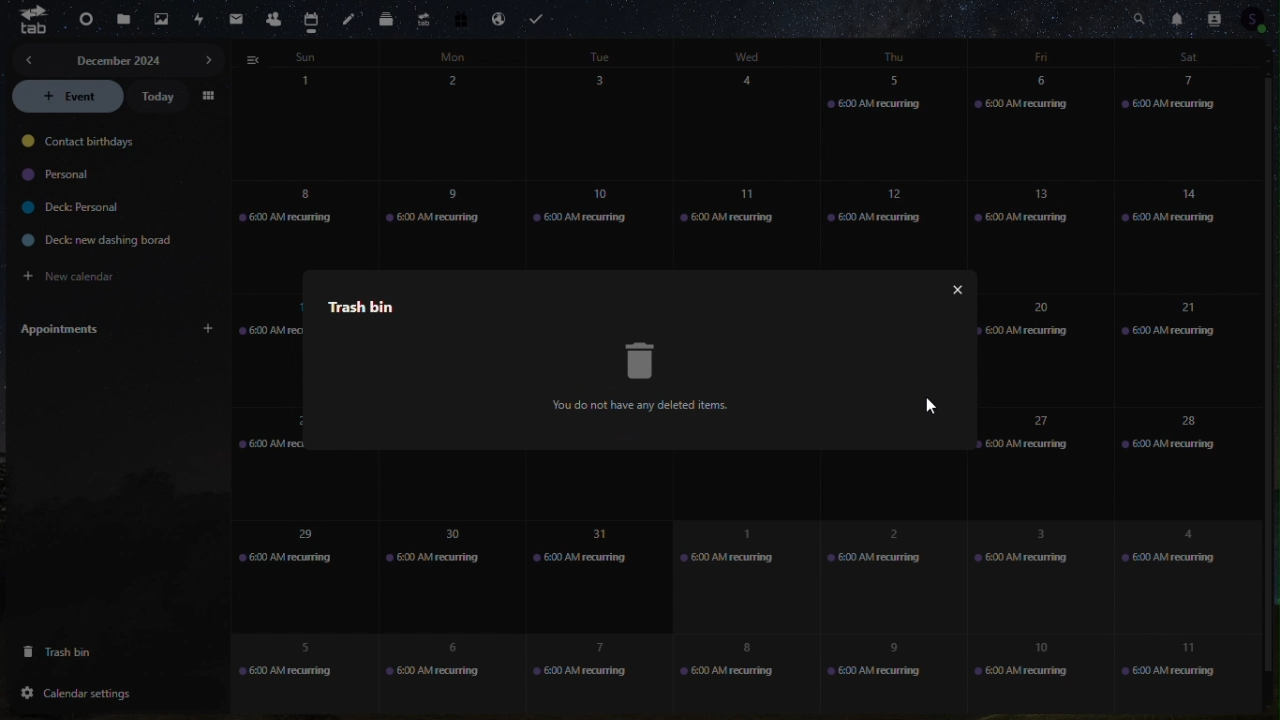 The height and width of the screenshot is (720, 1280). I want to click on free trail, so click(460, 18).